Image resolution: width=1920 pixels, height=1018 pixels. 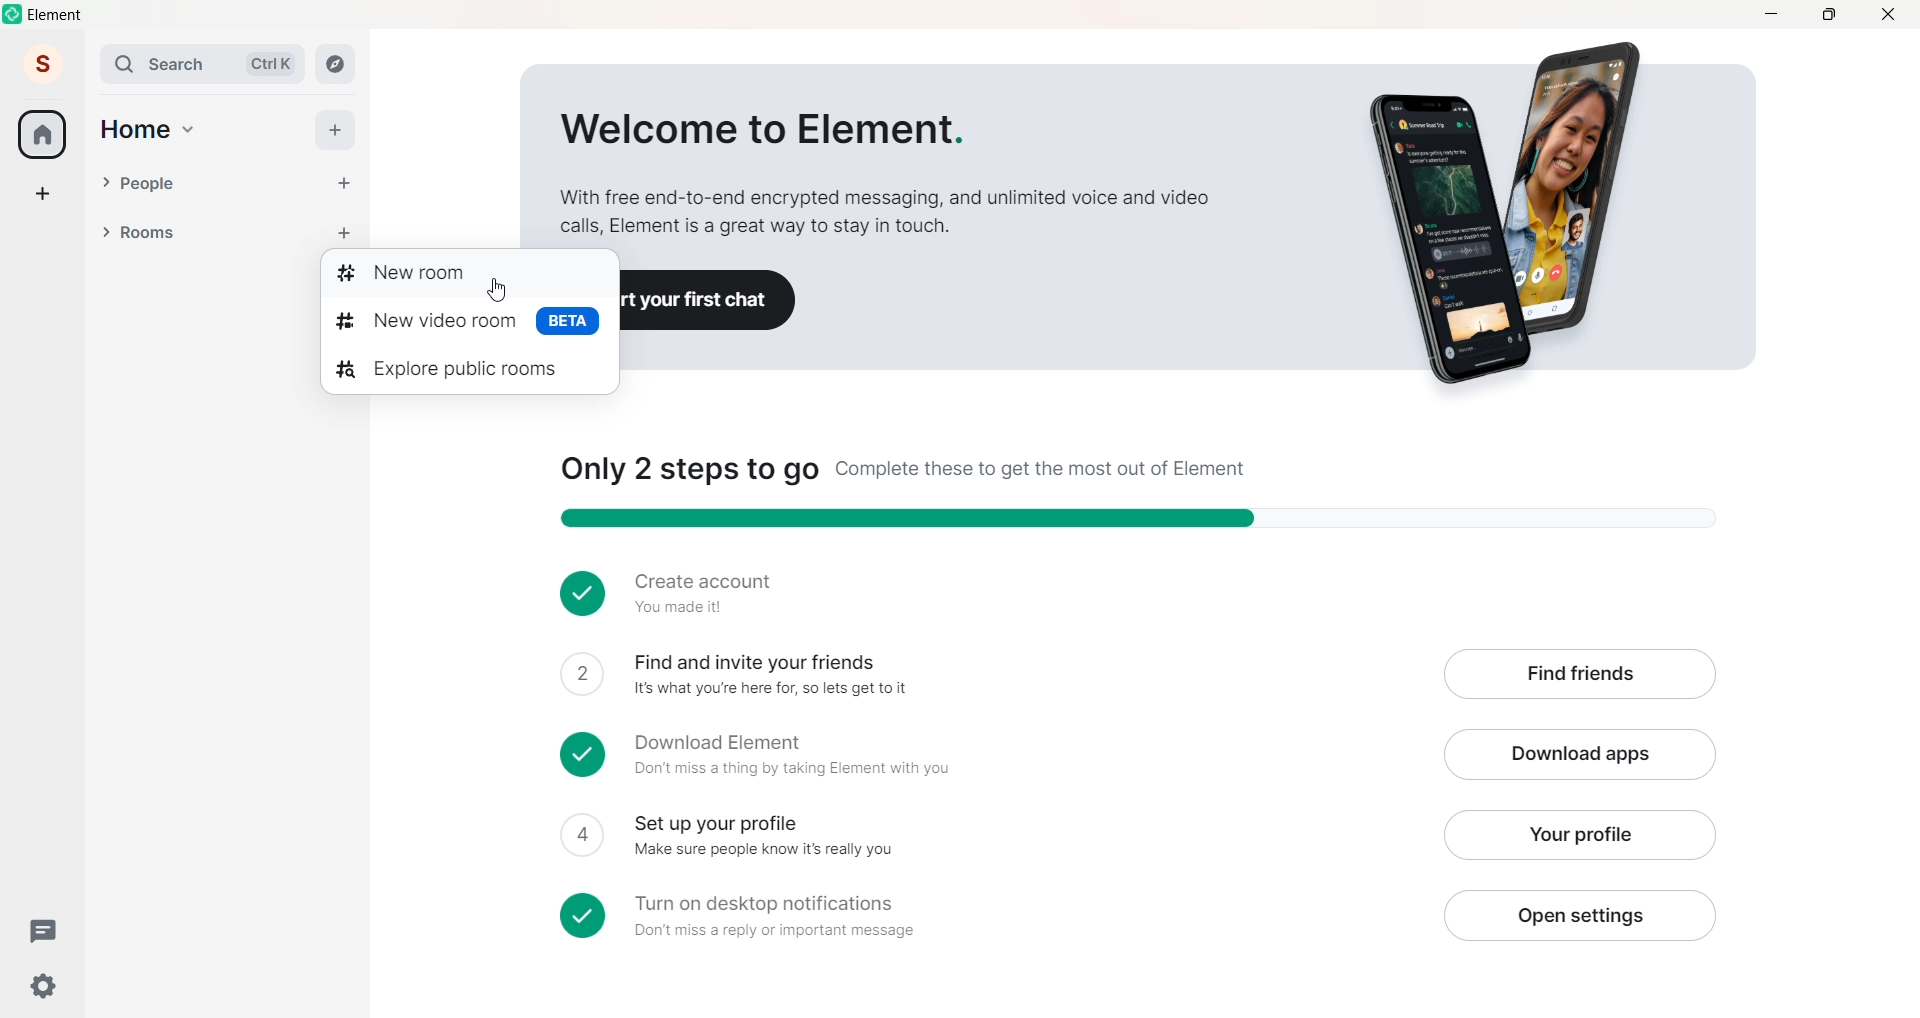 What do you see at coordinates (44, 986) in the screenshot?
I see `Quick Settings` at bounding box center [44, 986].